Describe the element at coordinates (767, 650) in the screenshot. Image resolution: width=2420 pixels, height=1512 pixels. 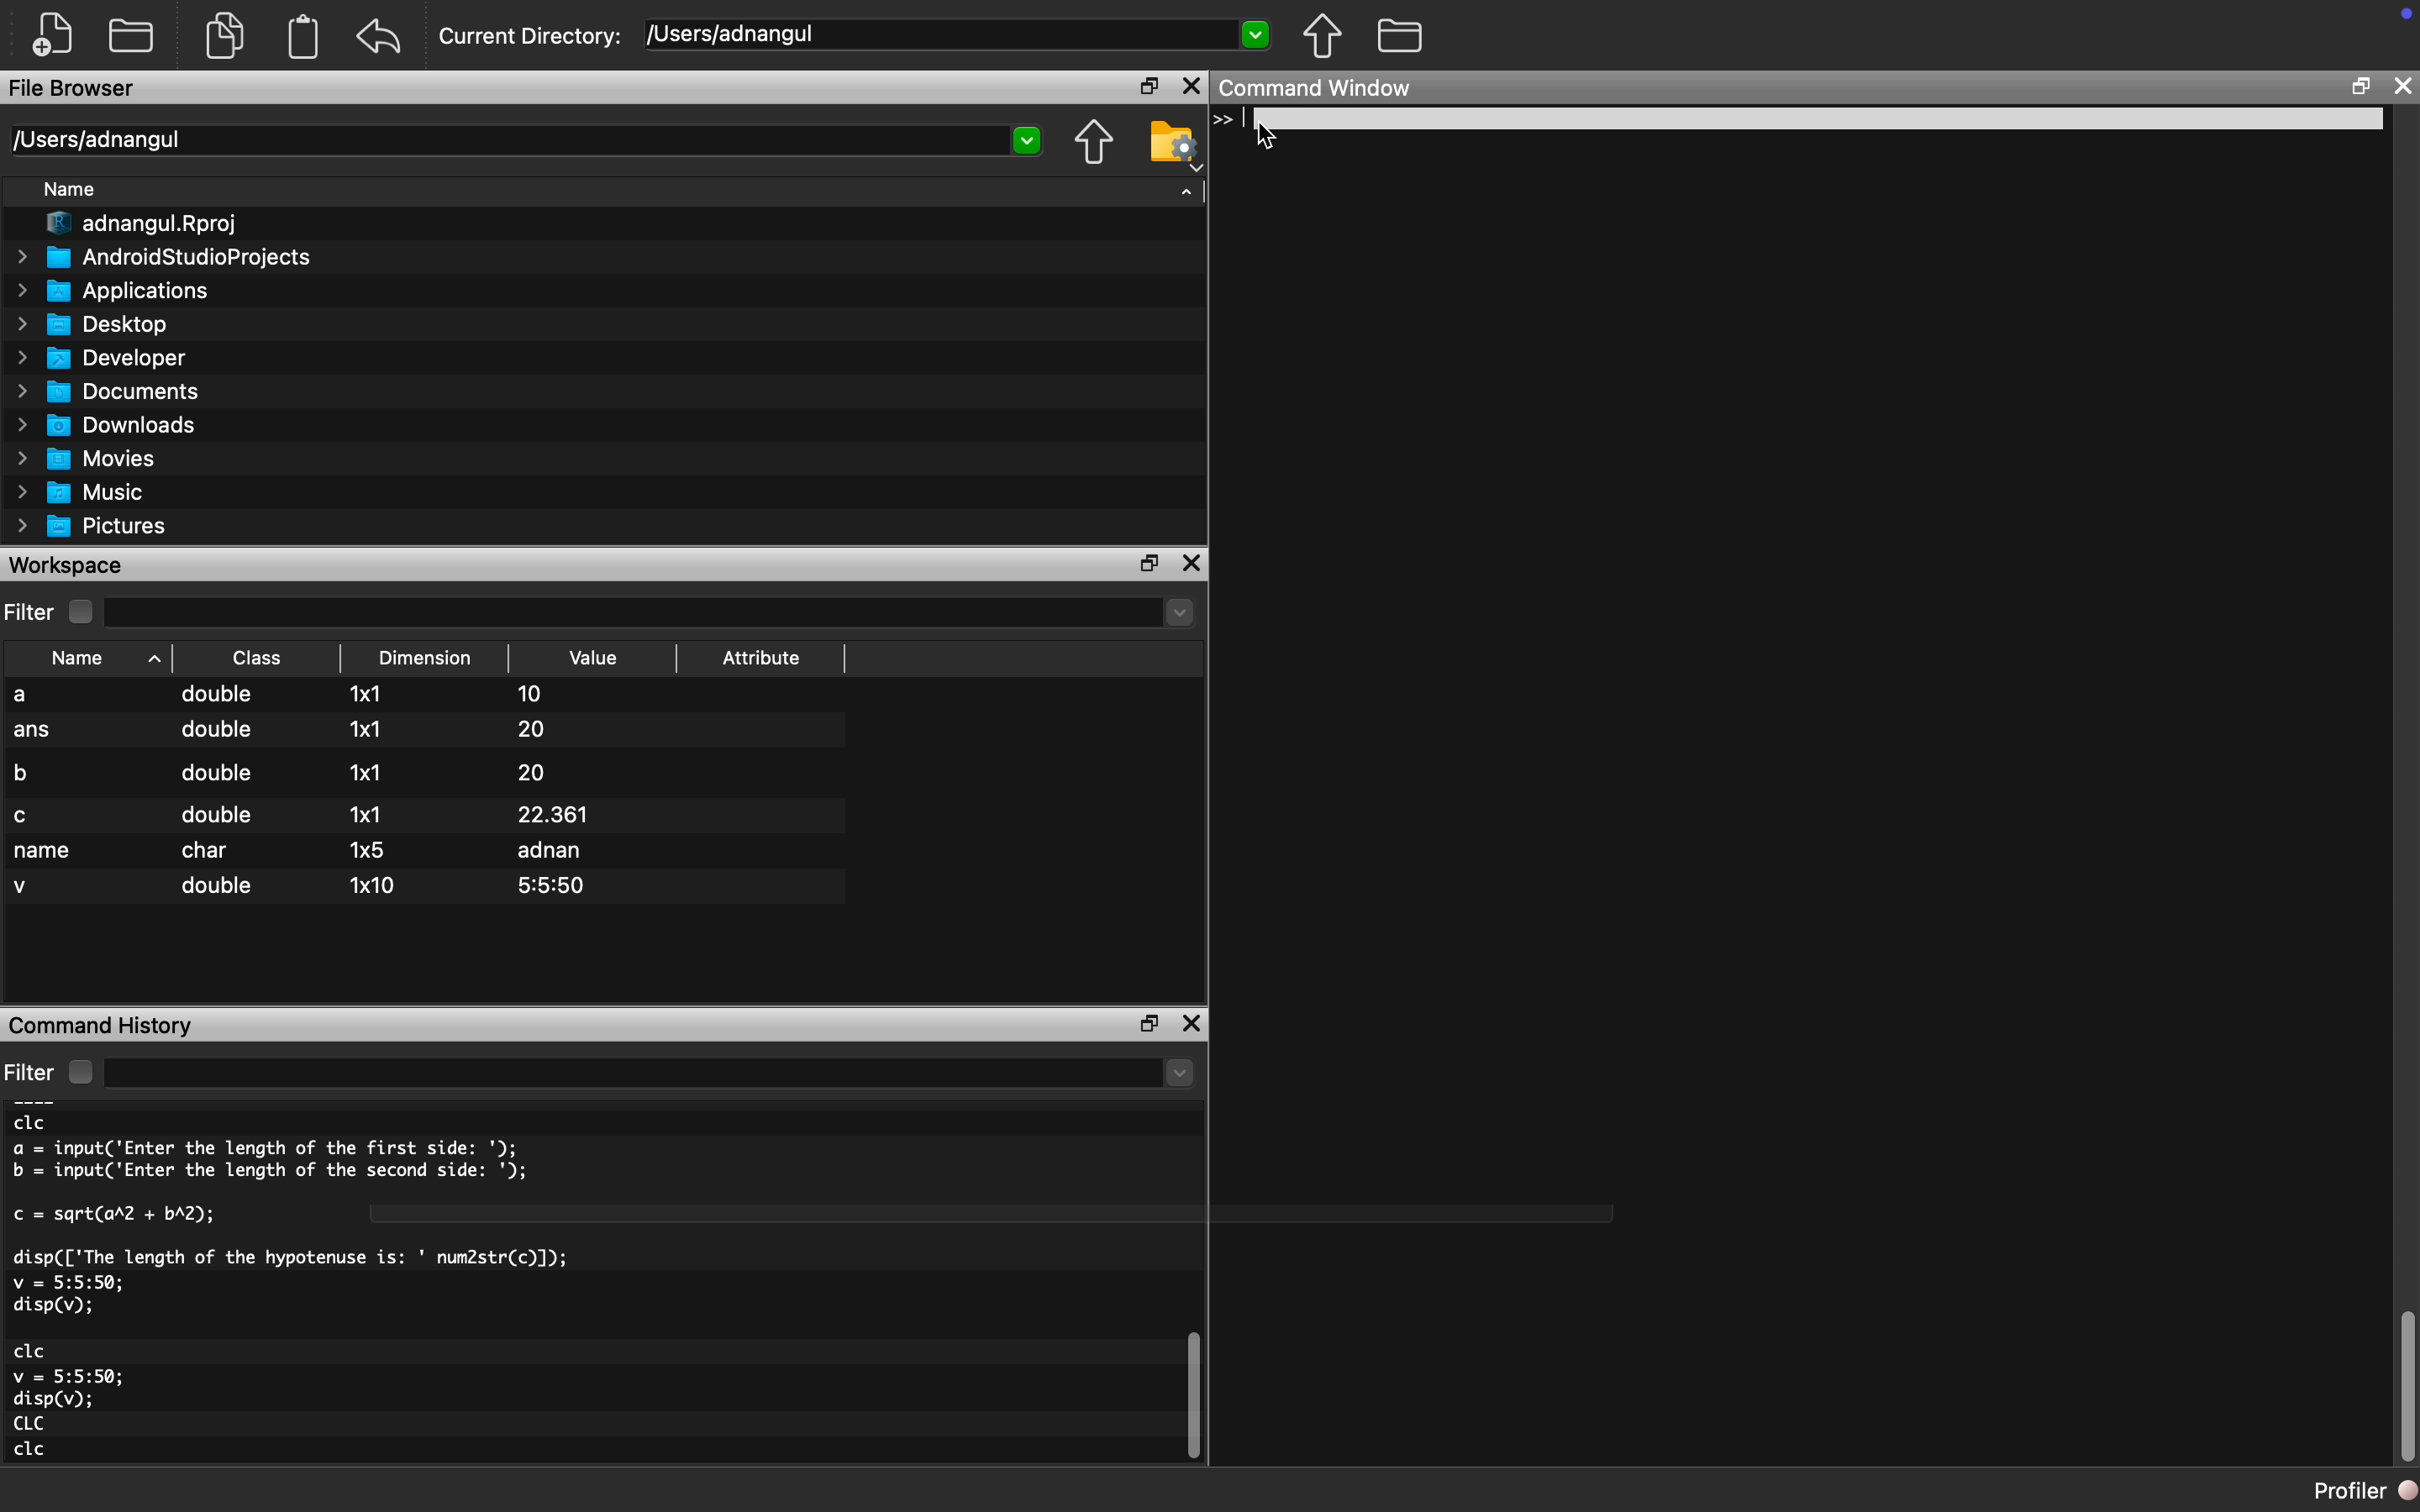
I see `Attribute` at that location.